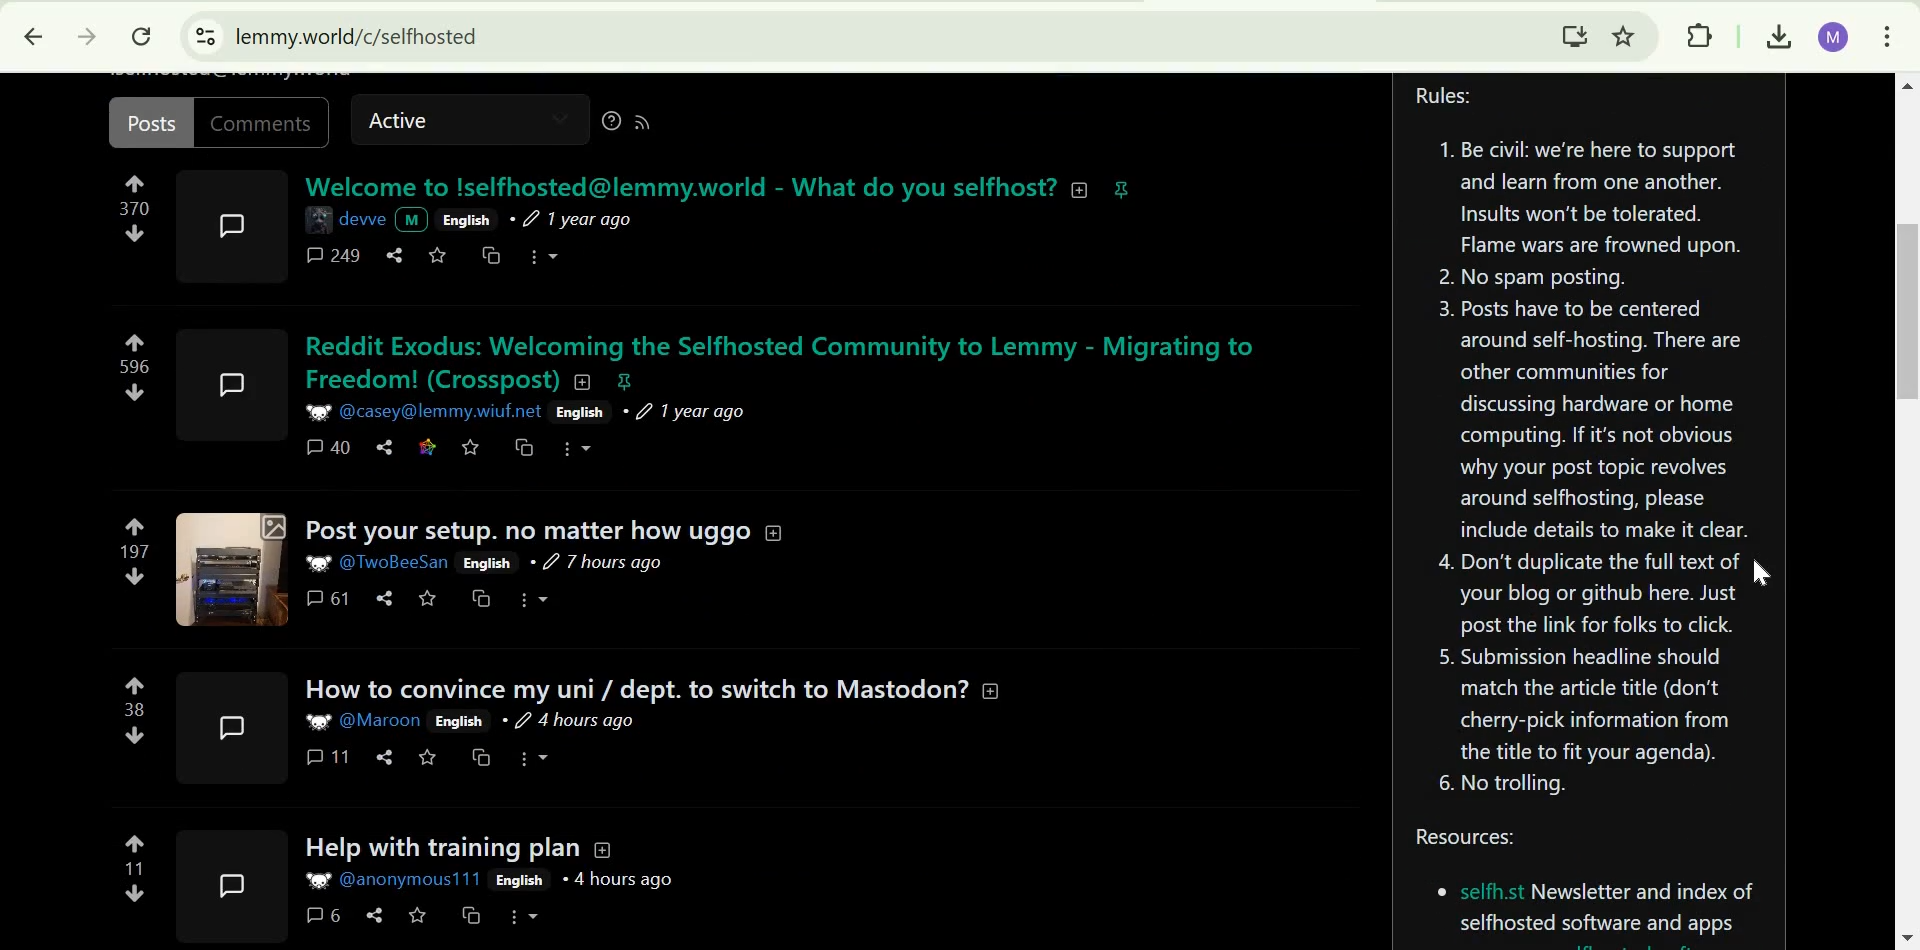 This screenshot has height=950, width=1920. Describe the element at coordinates (145, 36) in the screenshot. I see `Reload this page.` at that location.